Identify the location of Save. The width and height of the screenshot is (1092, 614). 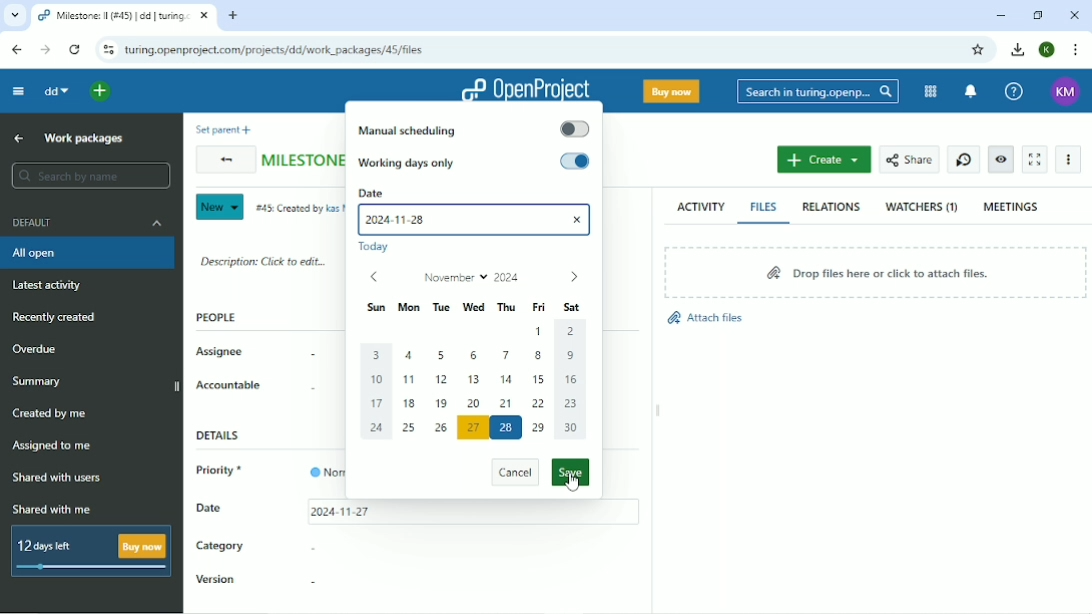
(571, 472).